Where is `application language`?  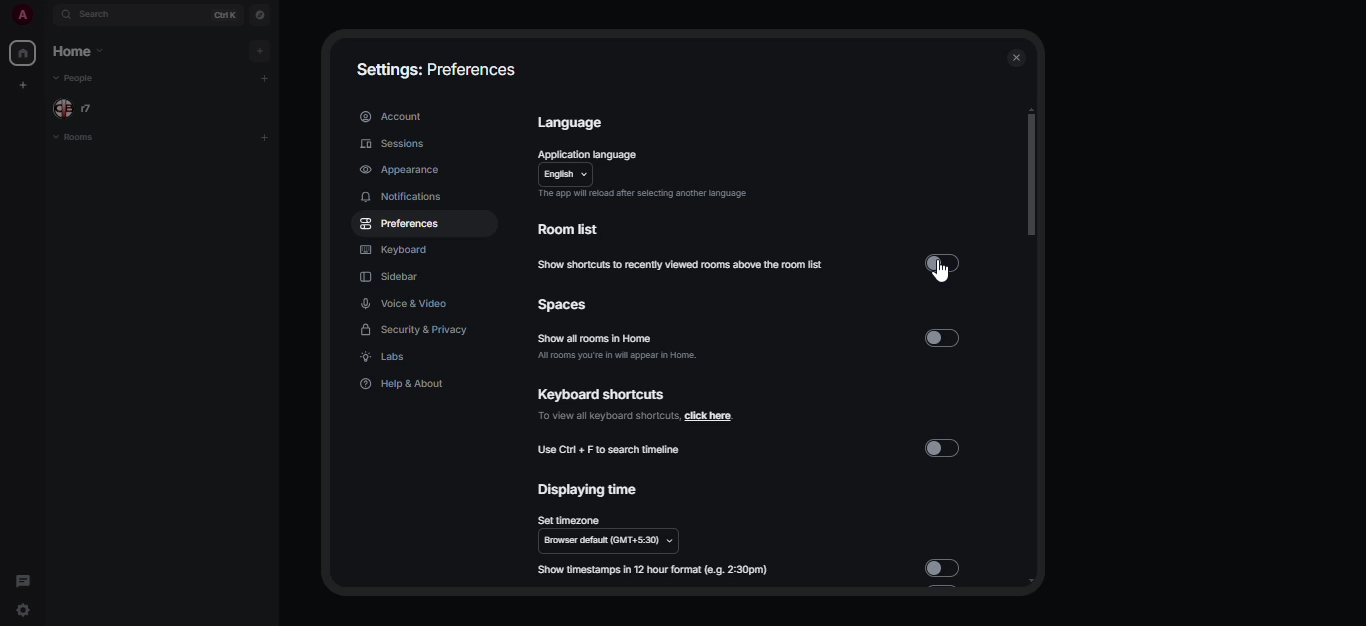 application language is located at coordinates (586, 153).